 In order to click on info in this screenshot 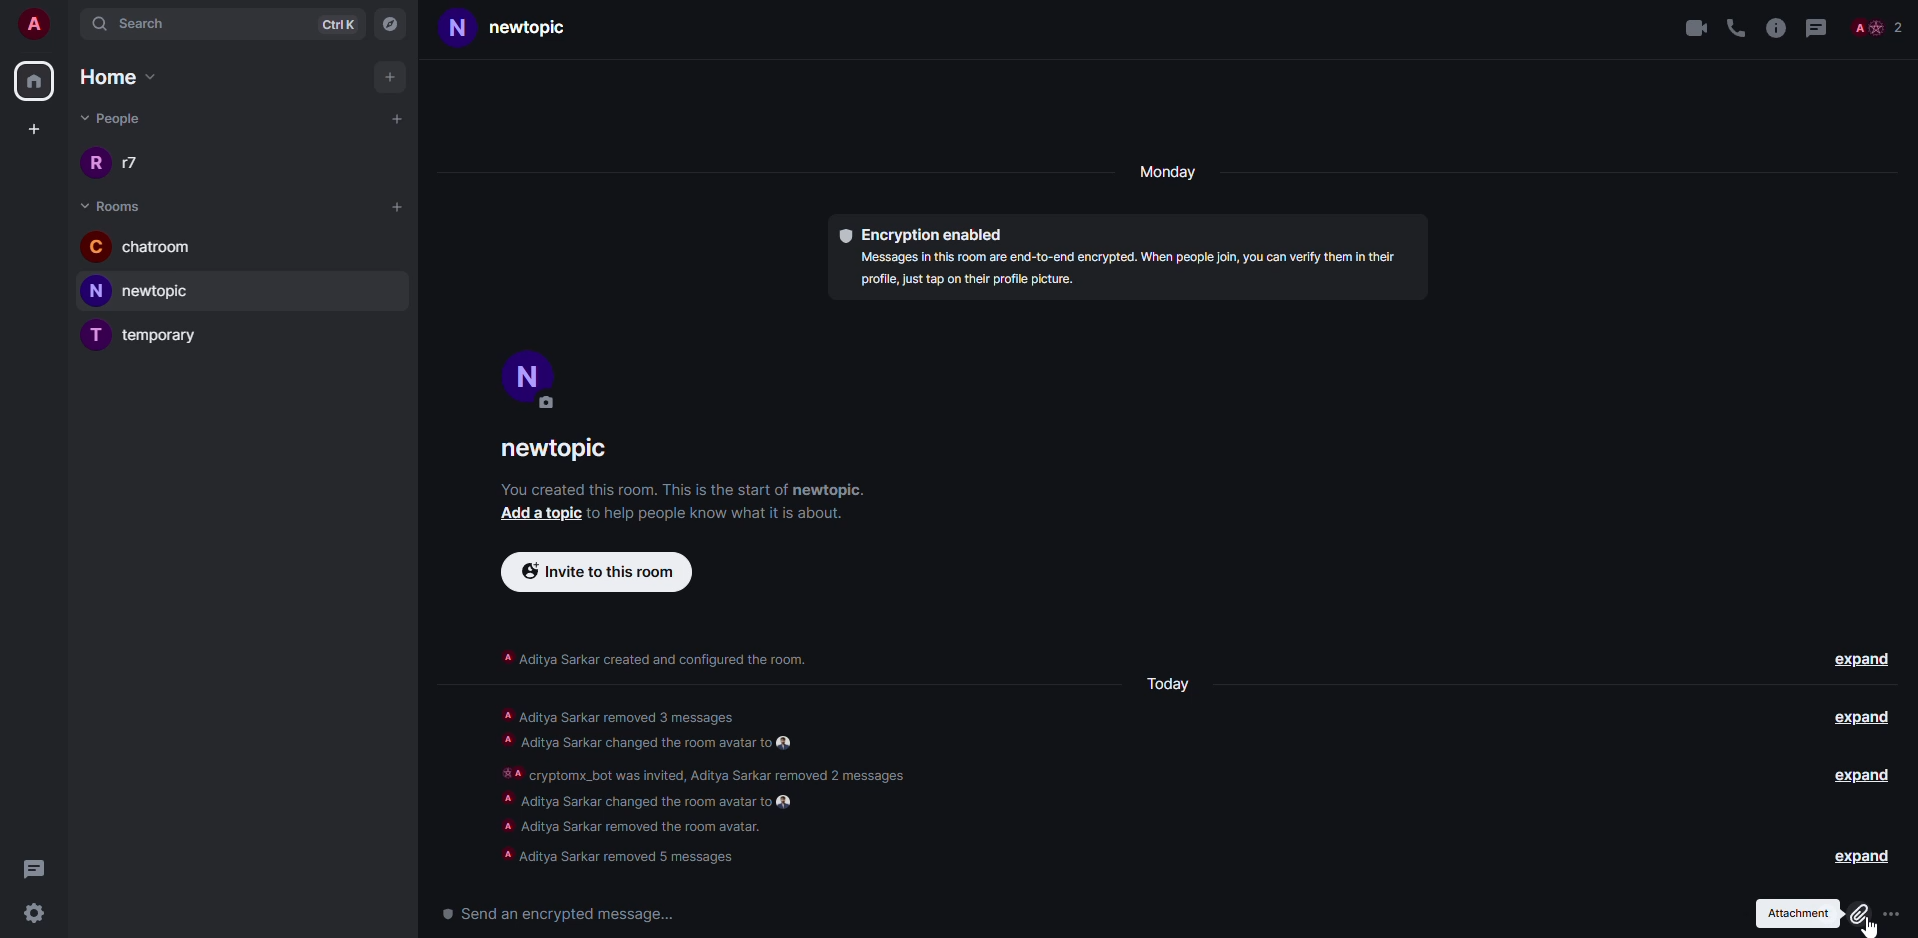, I will do `click(716, 779)`.